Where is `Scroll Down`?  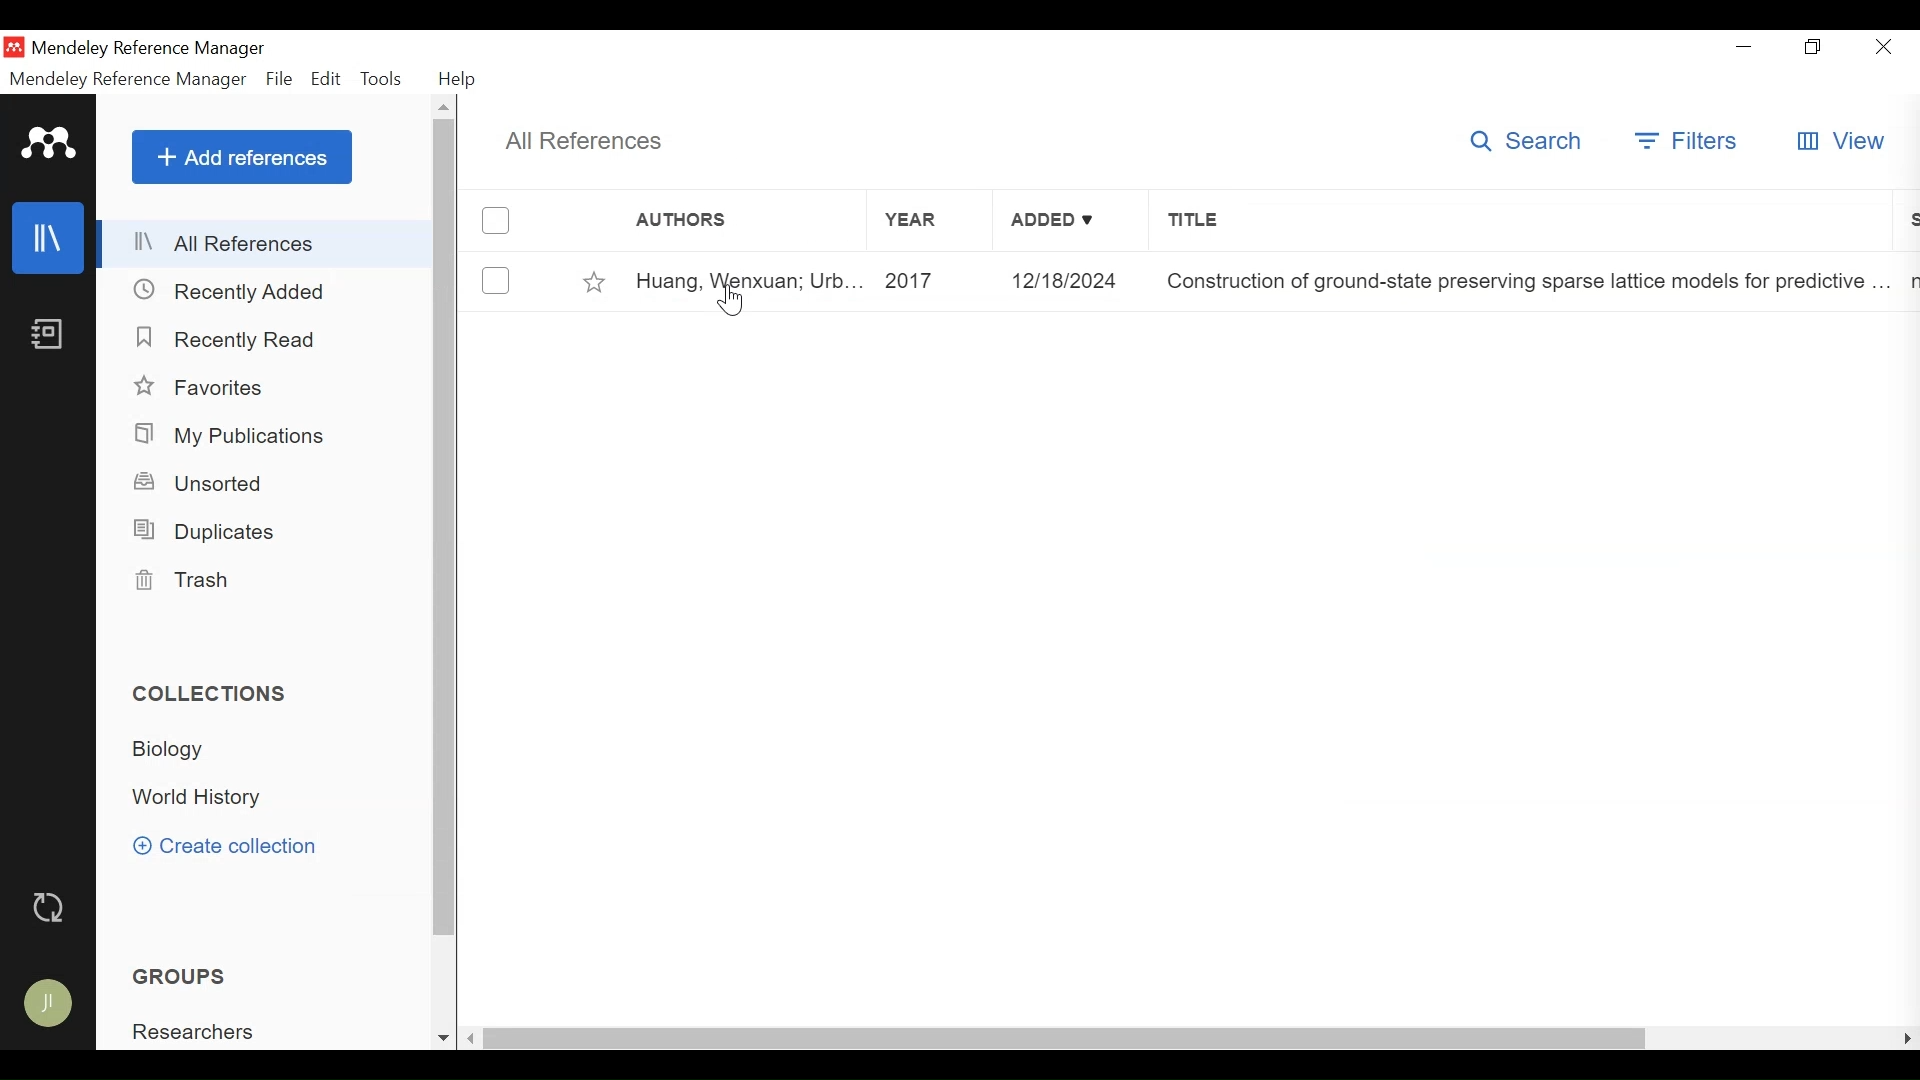 Scroll Down is located at coordinates (441, 1039).